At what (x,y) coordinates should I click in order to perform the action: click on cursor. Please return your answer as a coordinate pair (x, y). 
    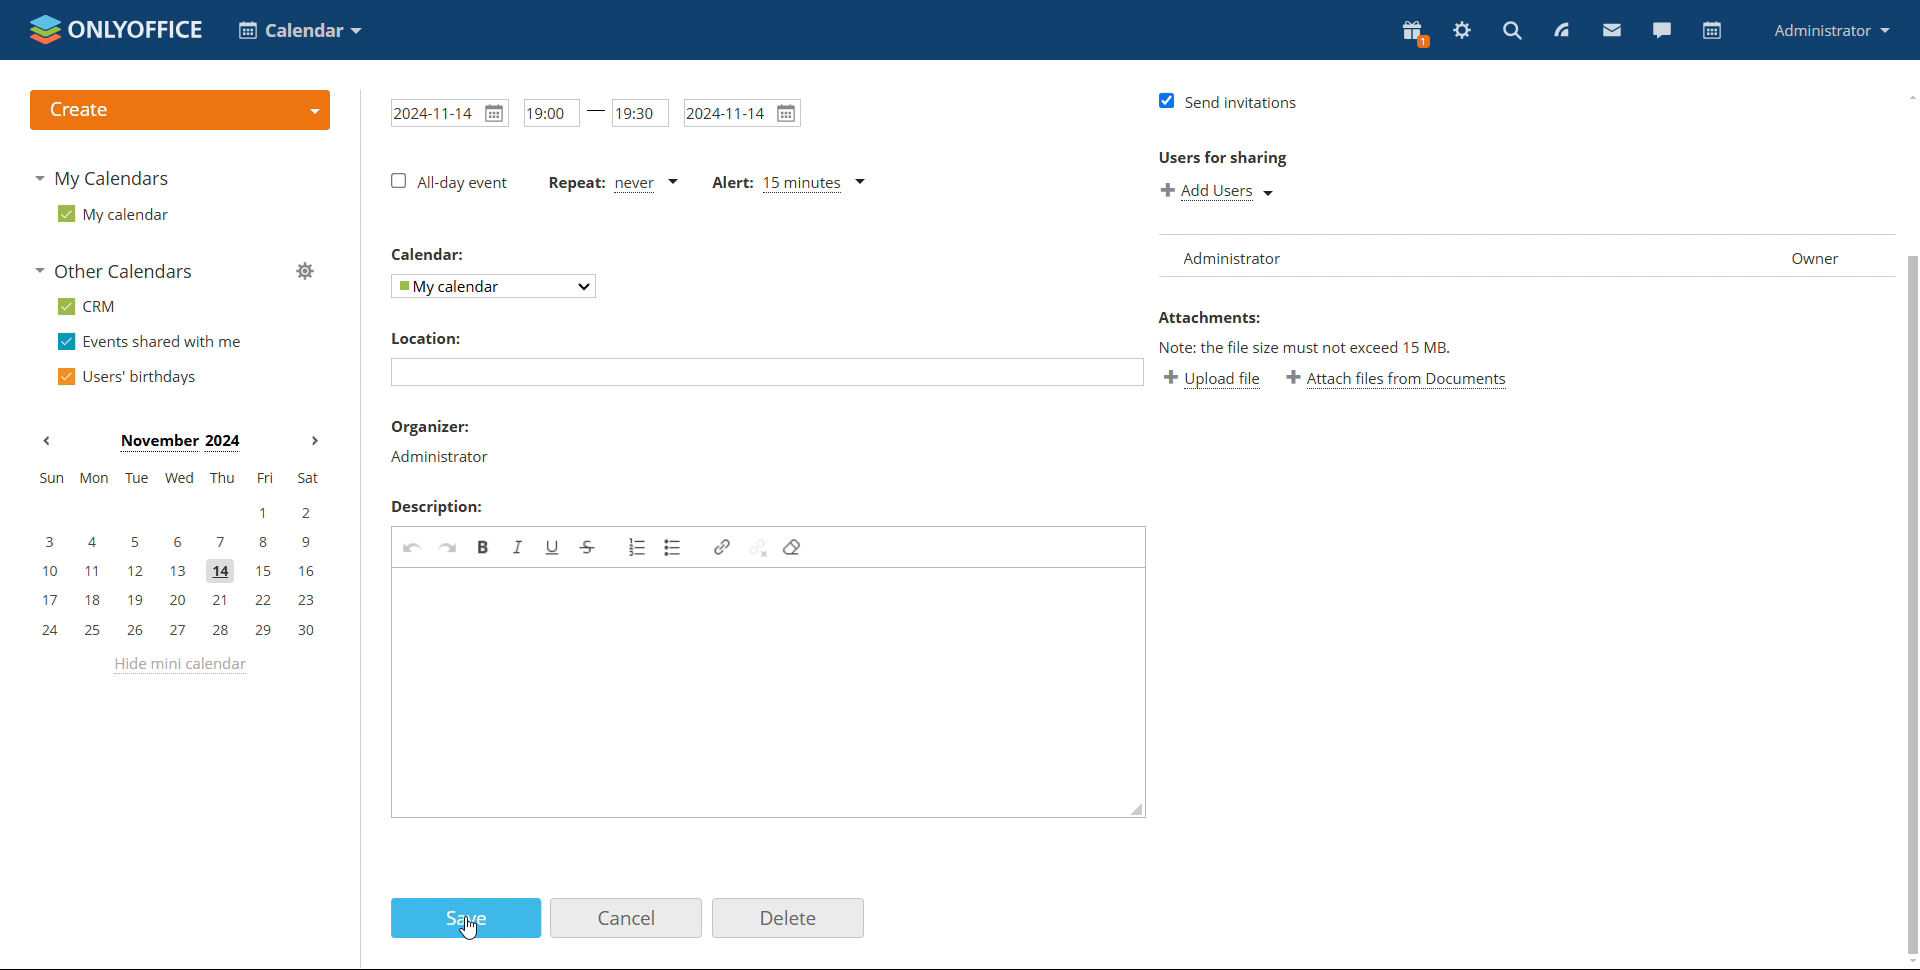
    Looking at the image, I should click on (469, 930).